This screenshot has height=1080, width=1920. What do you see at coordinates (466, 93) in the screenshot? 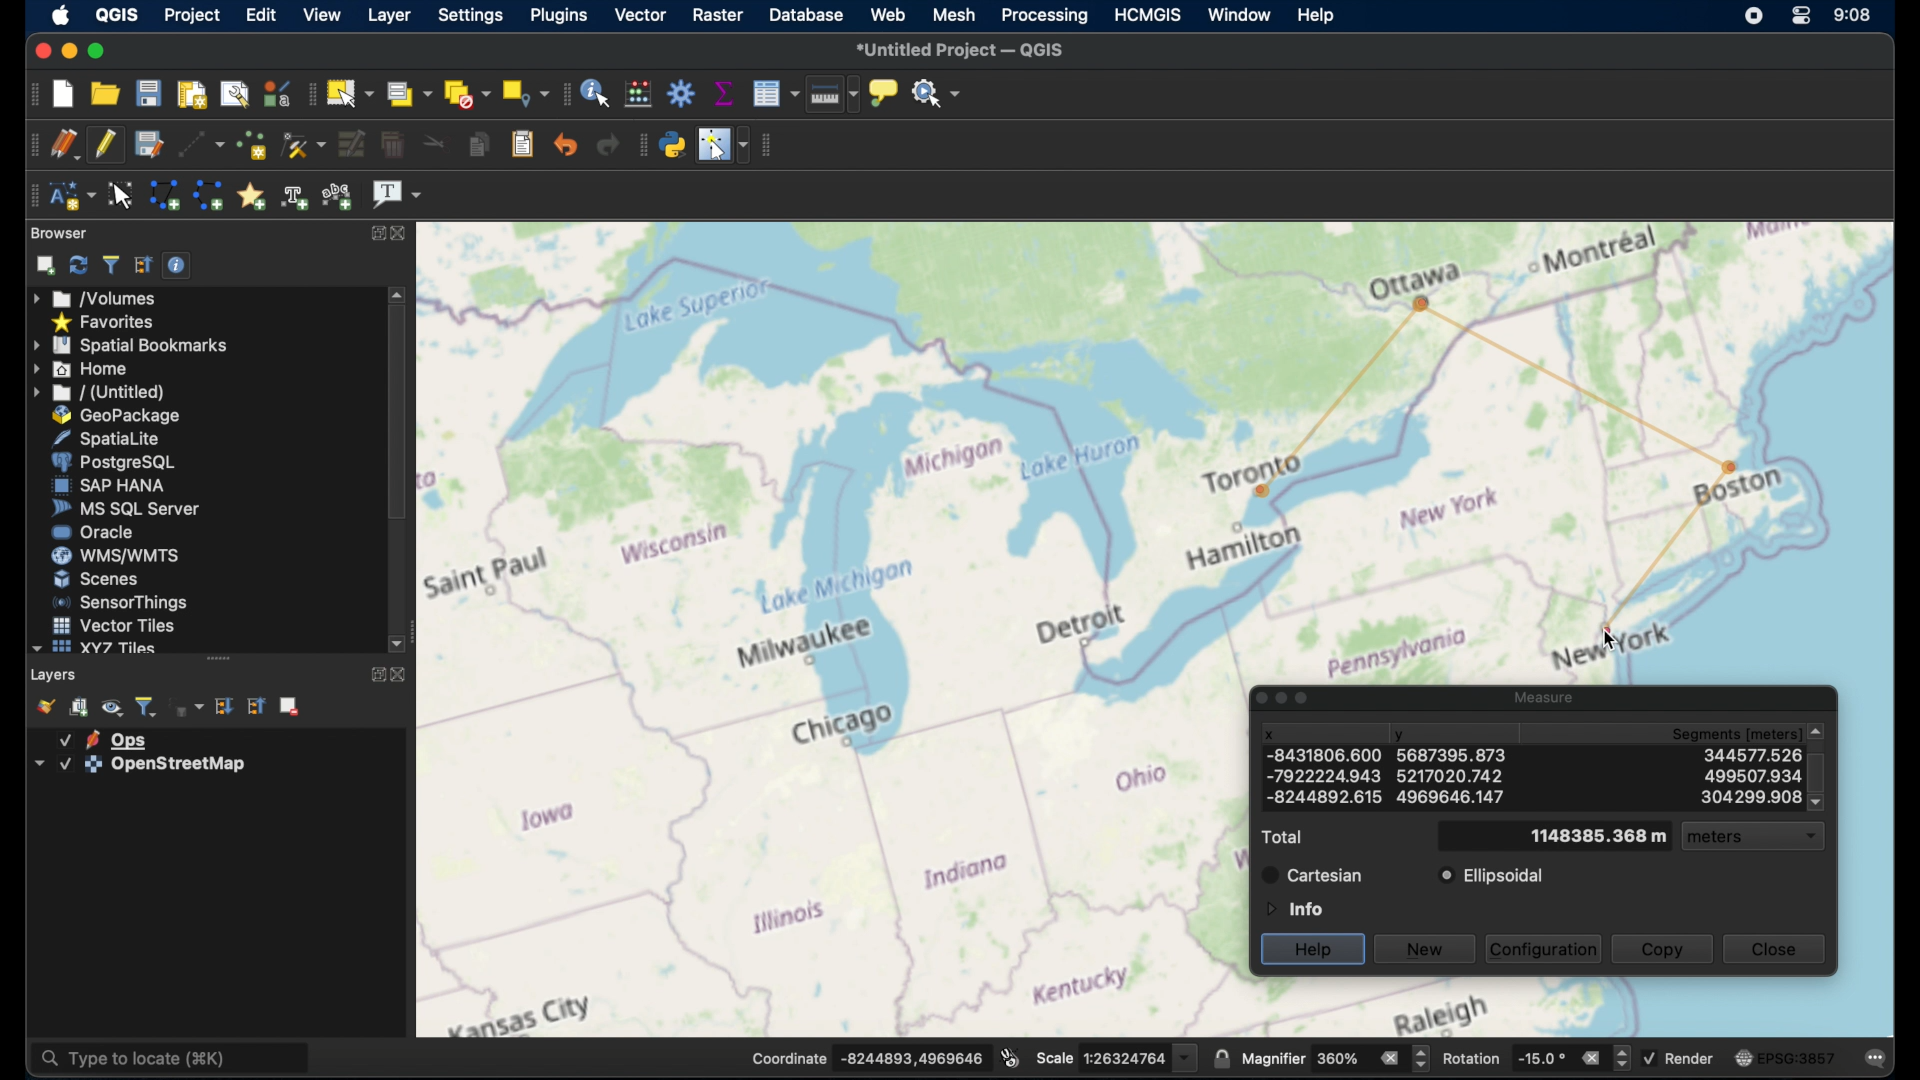
I see `deselect features from all layers` at bounding box center [466, 93].